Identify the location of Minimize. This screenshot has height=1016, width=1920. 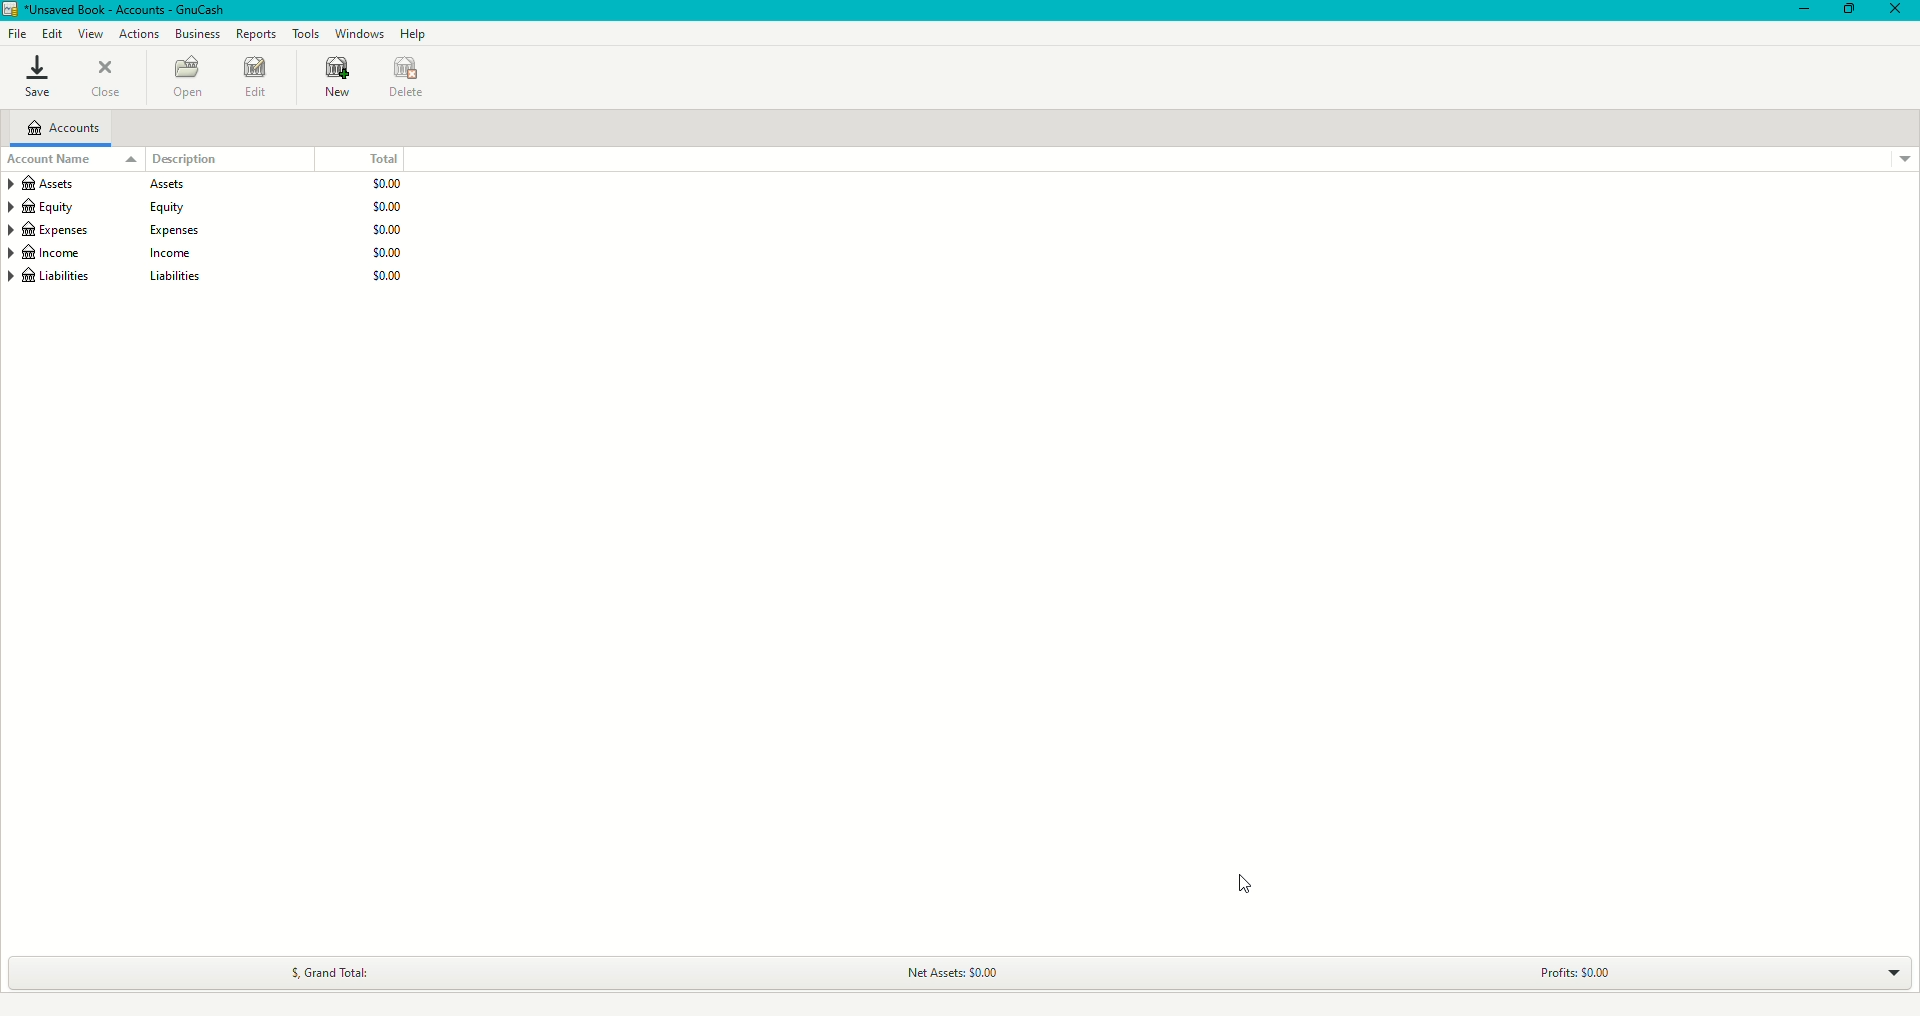
(1805, 12).